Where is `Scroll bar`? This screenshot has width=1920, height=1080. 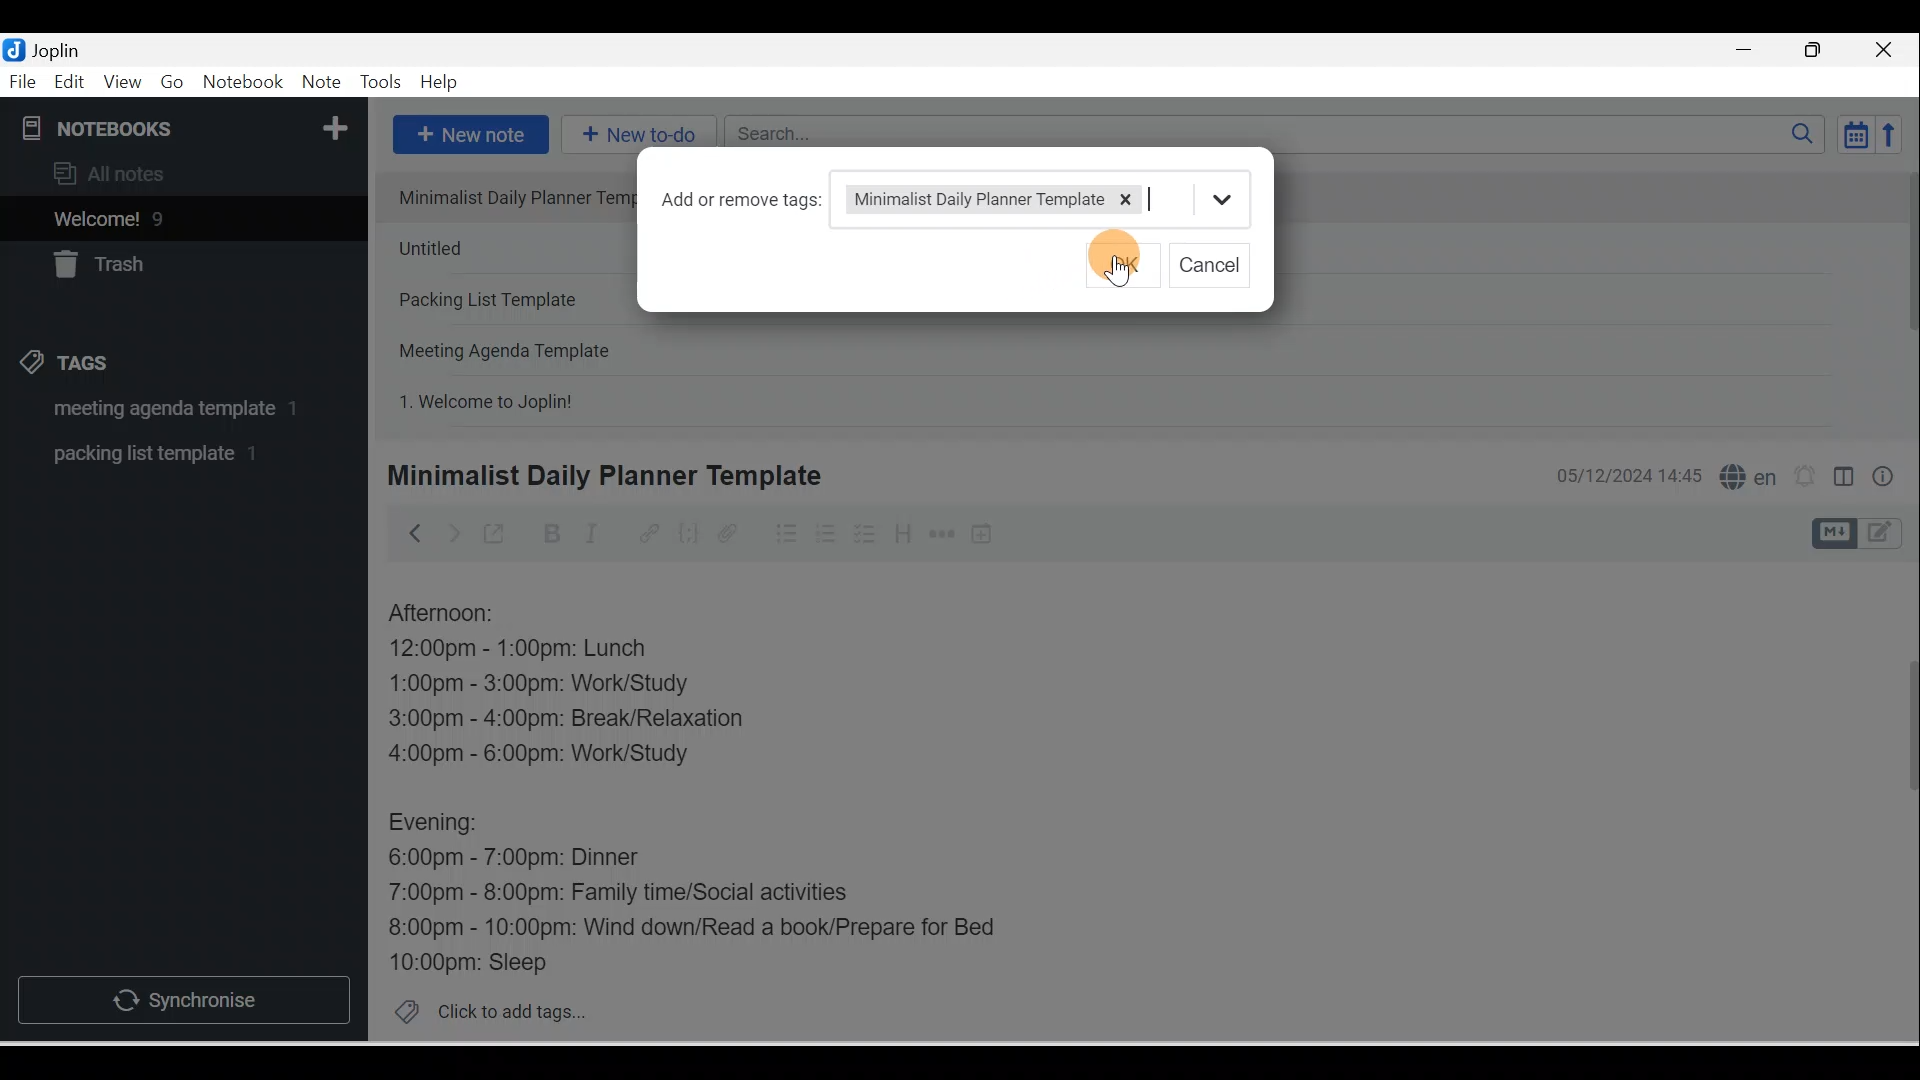
Scroll bar is located at coordinates (1904, 296).